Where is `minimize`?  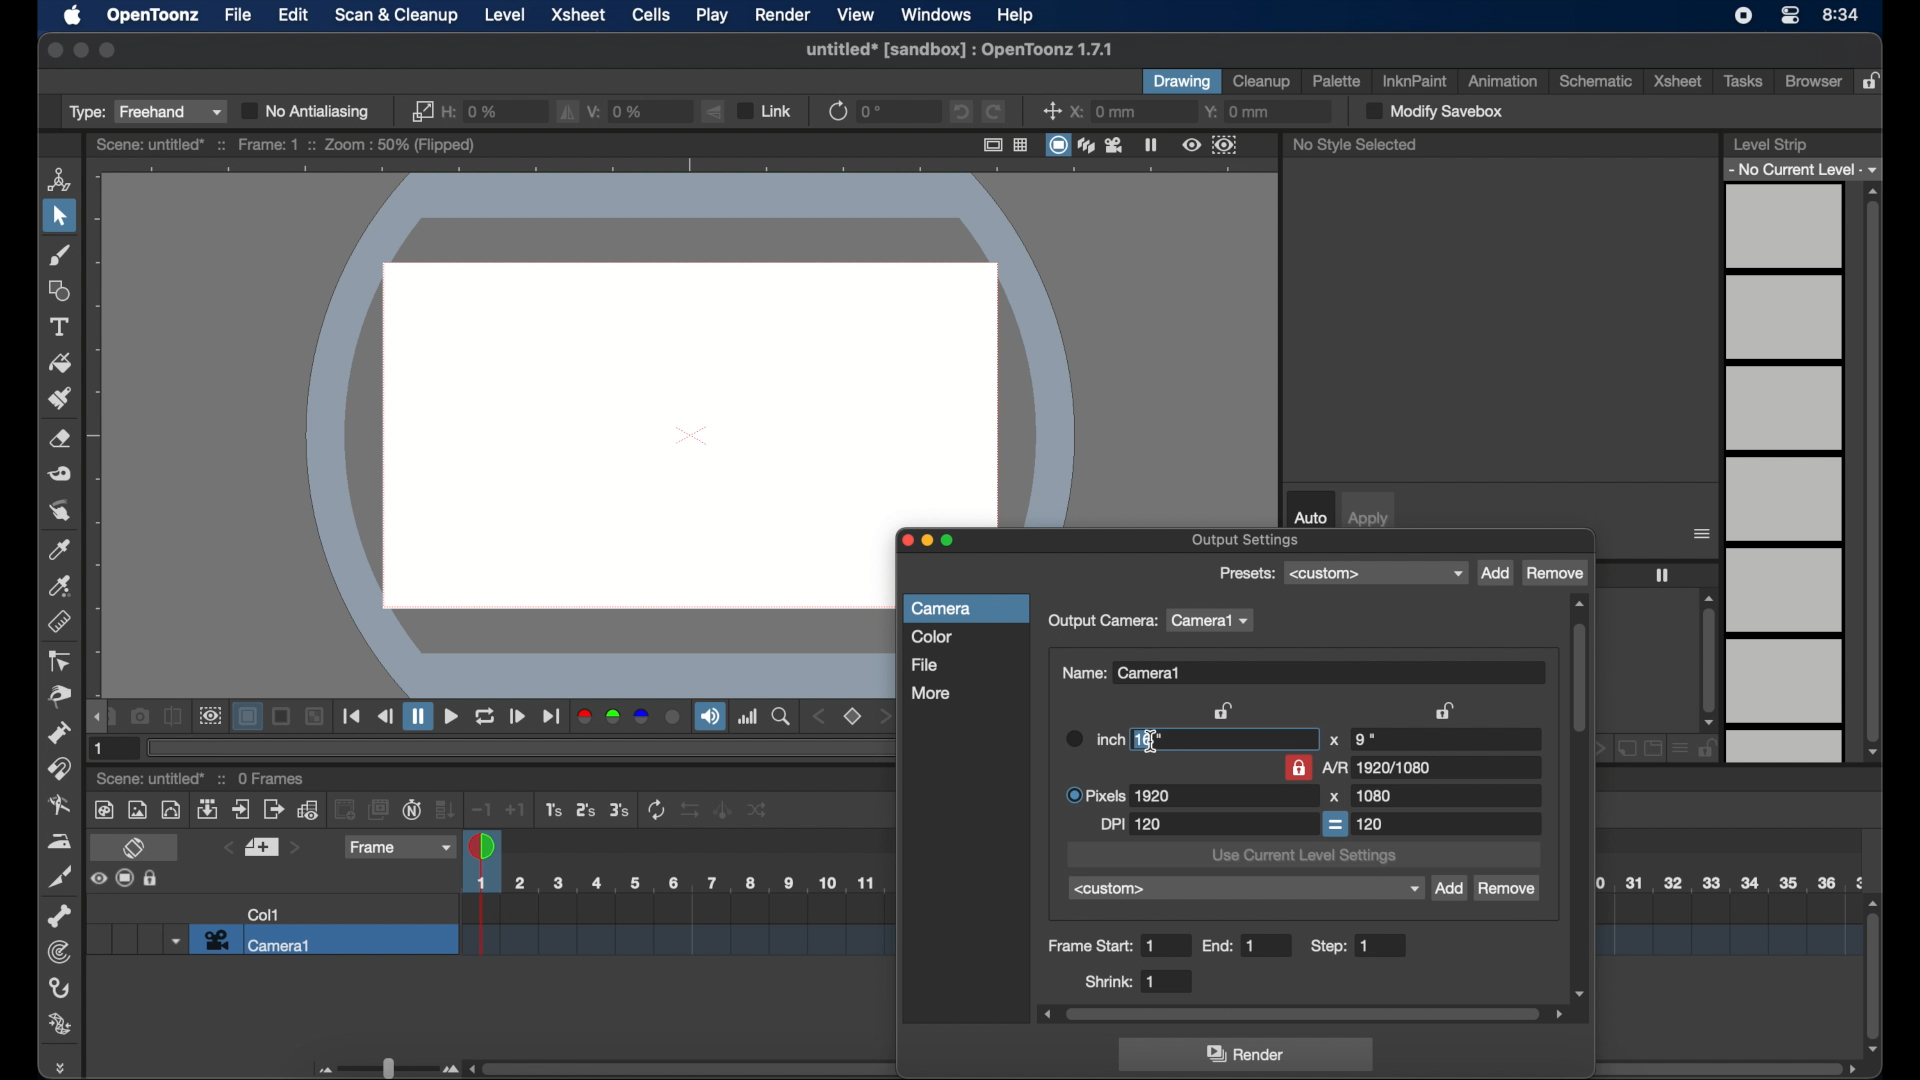
minimize is located at coordinates (79, 50).